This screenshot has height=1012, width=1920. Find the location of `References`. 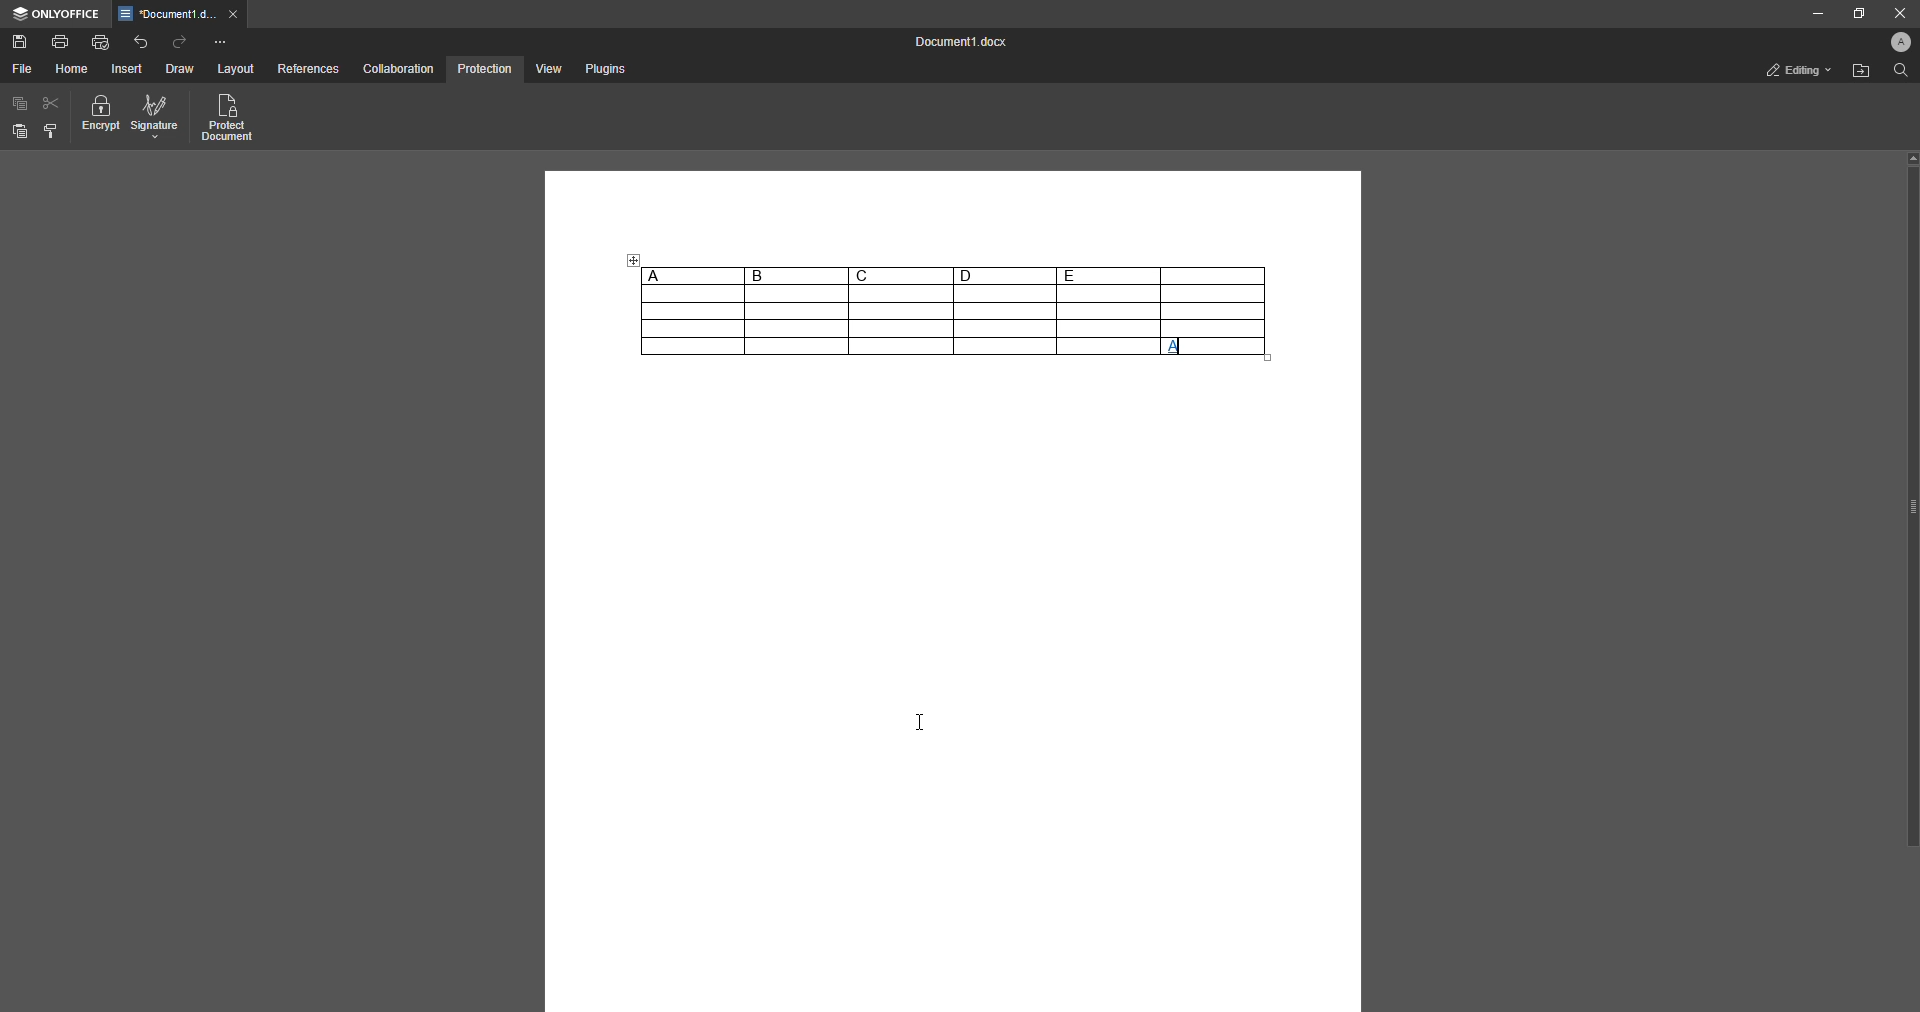

References is located at coordinates (307, 70).